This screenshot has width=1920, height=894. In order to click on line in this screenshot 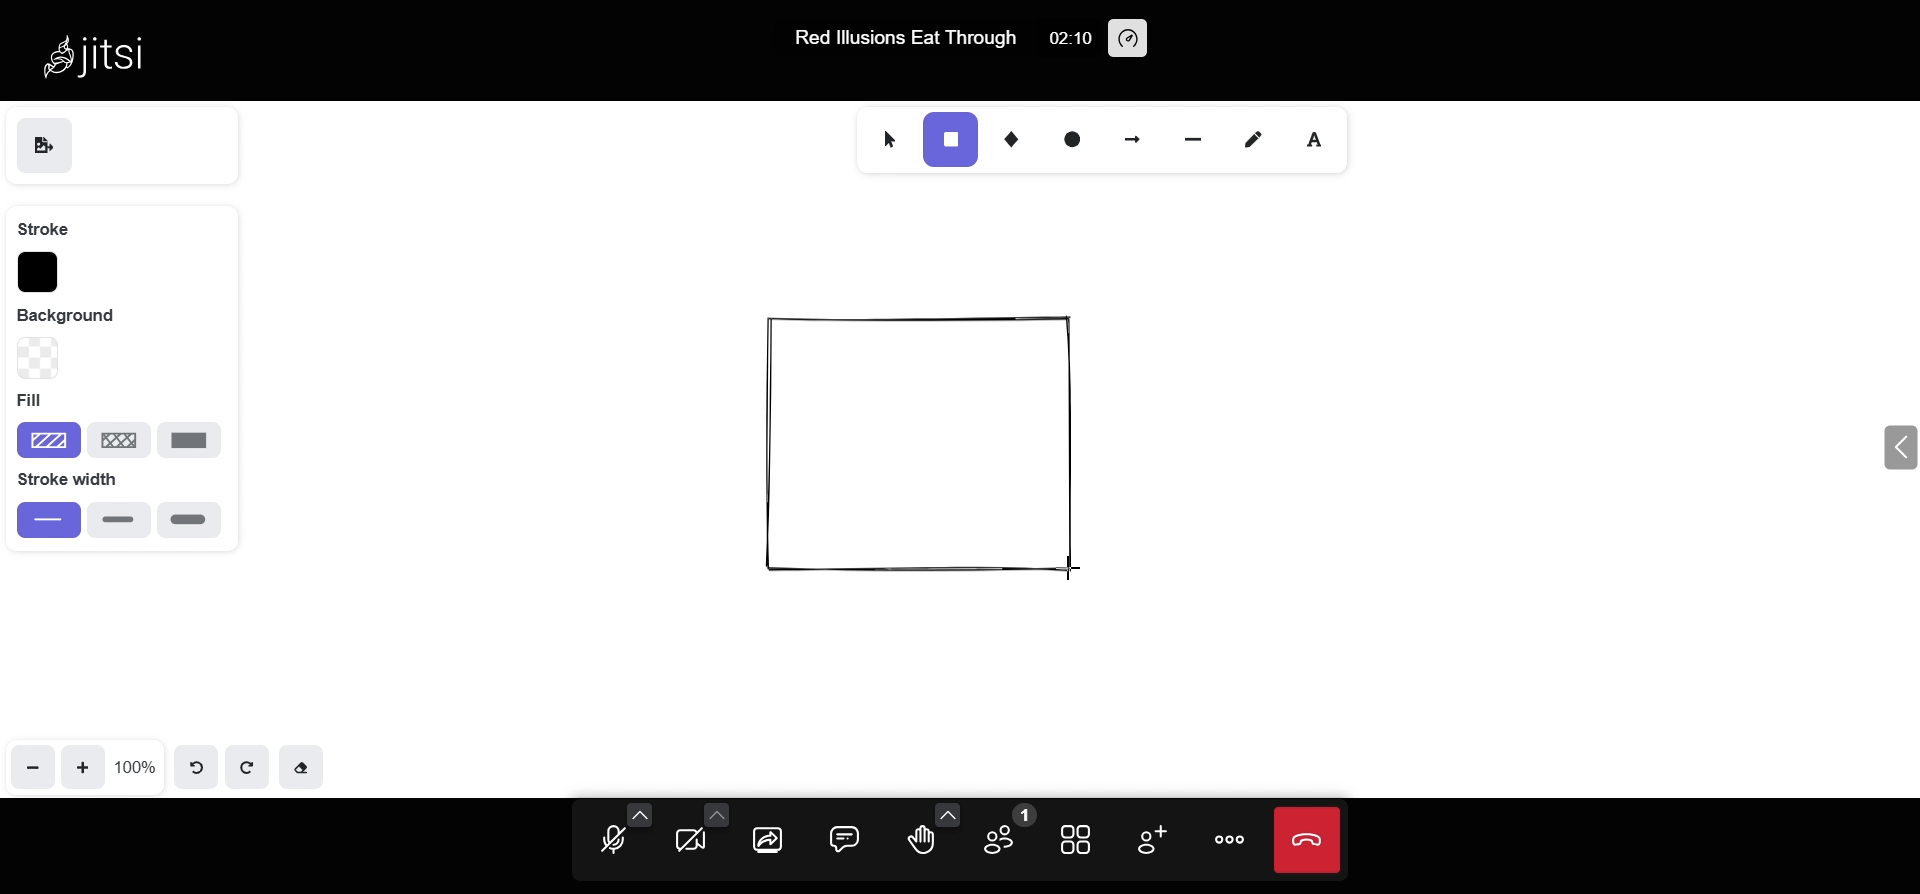, I will do `click(1193, 135)`.